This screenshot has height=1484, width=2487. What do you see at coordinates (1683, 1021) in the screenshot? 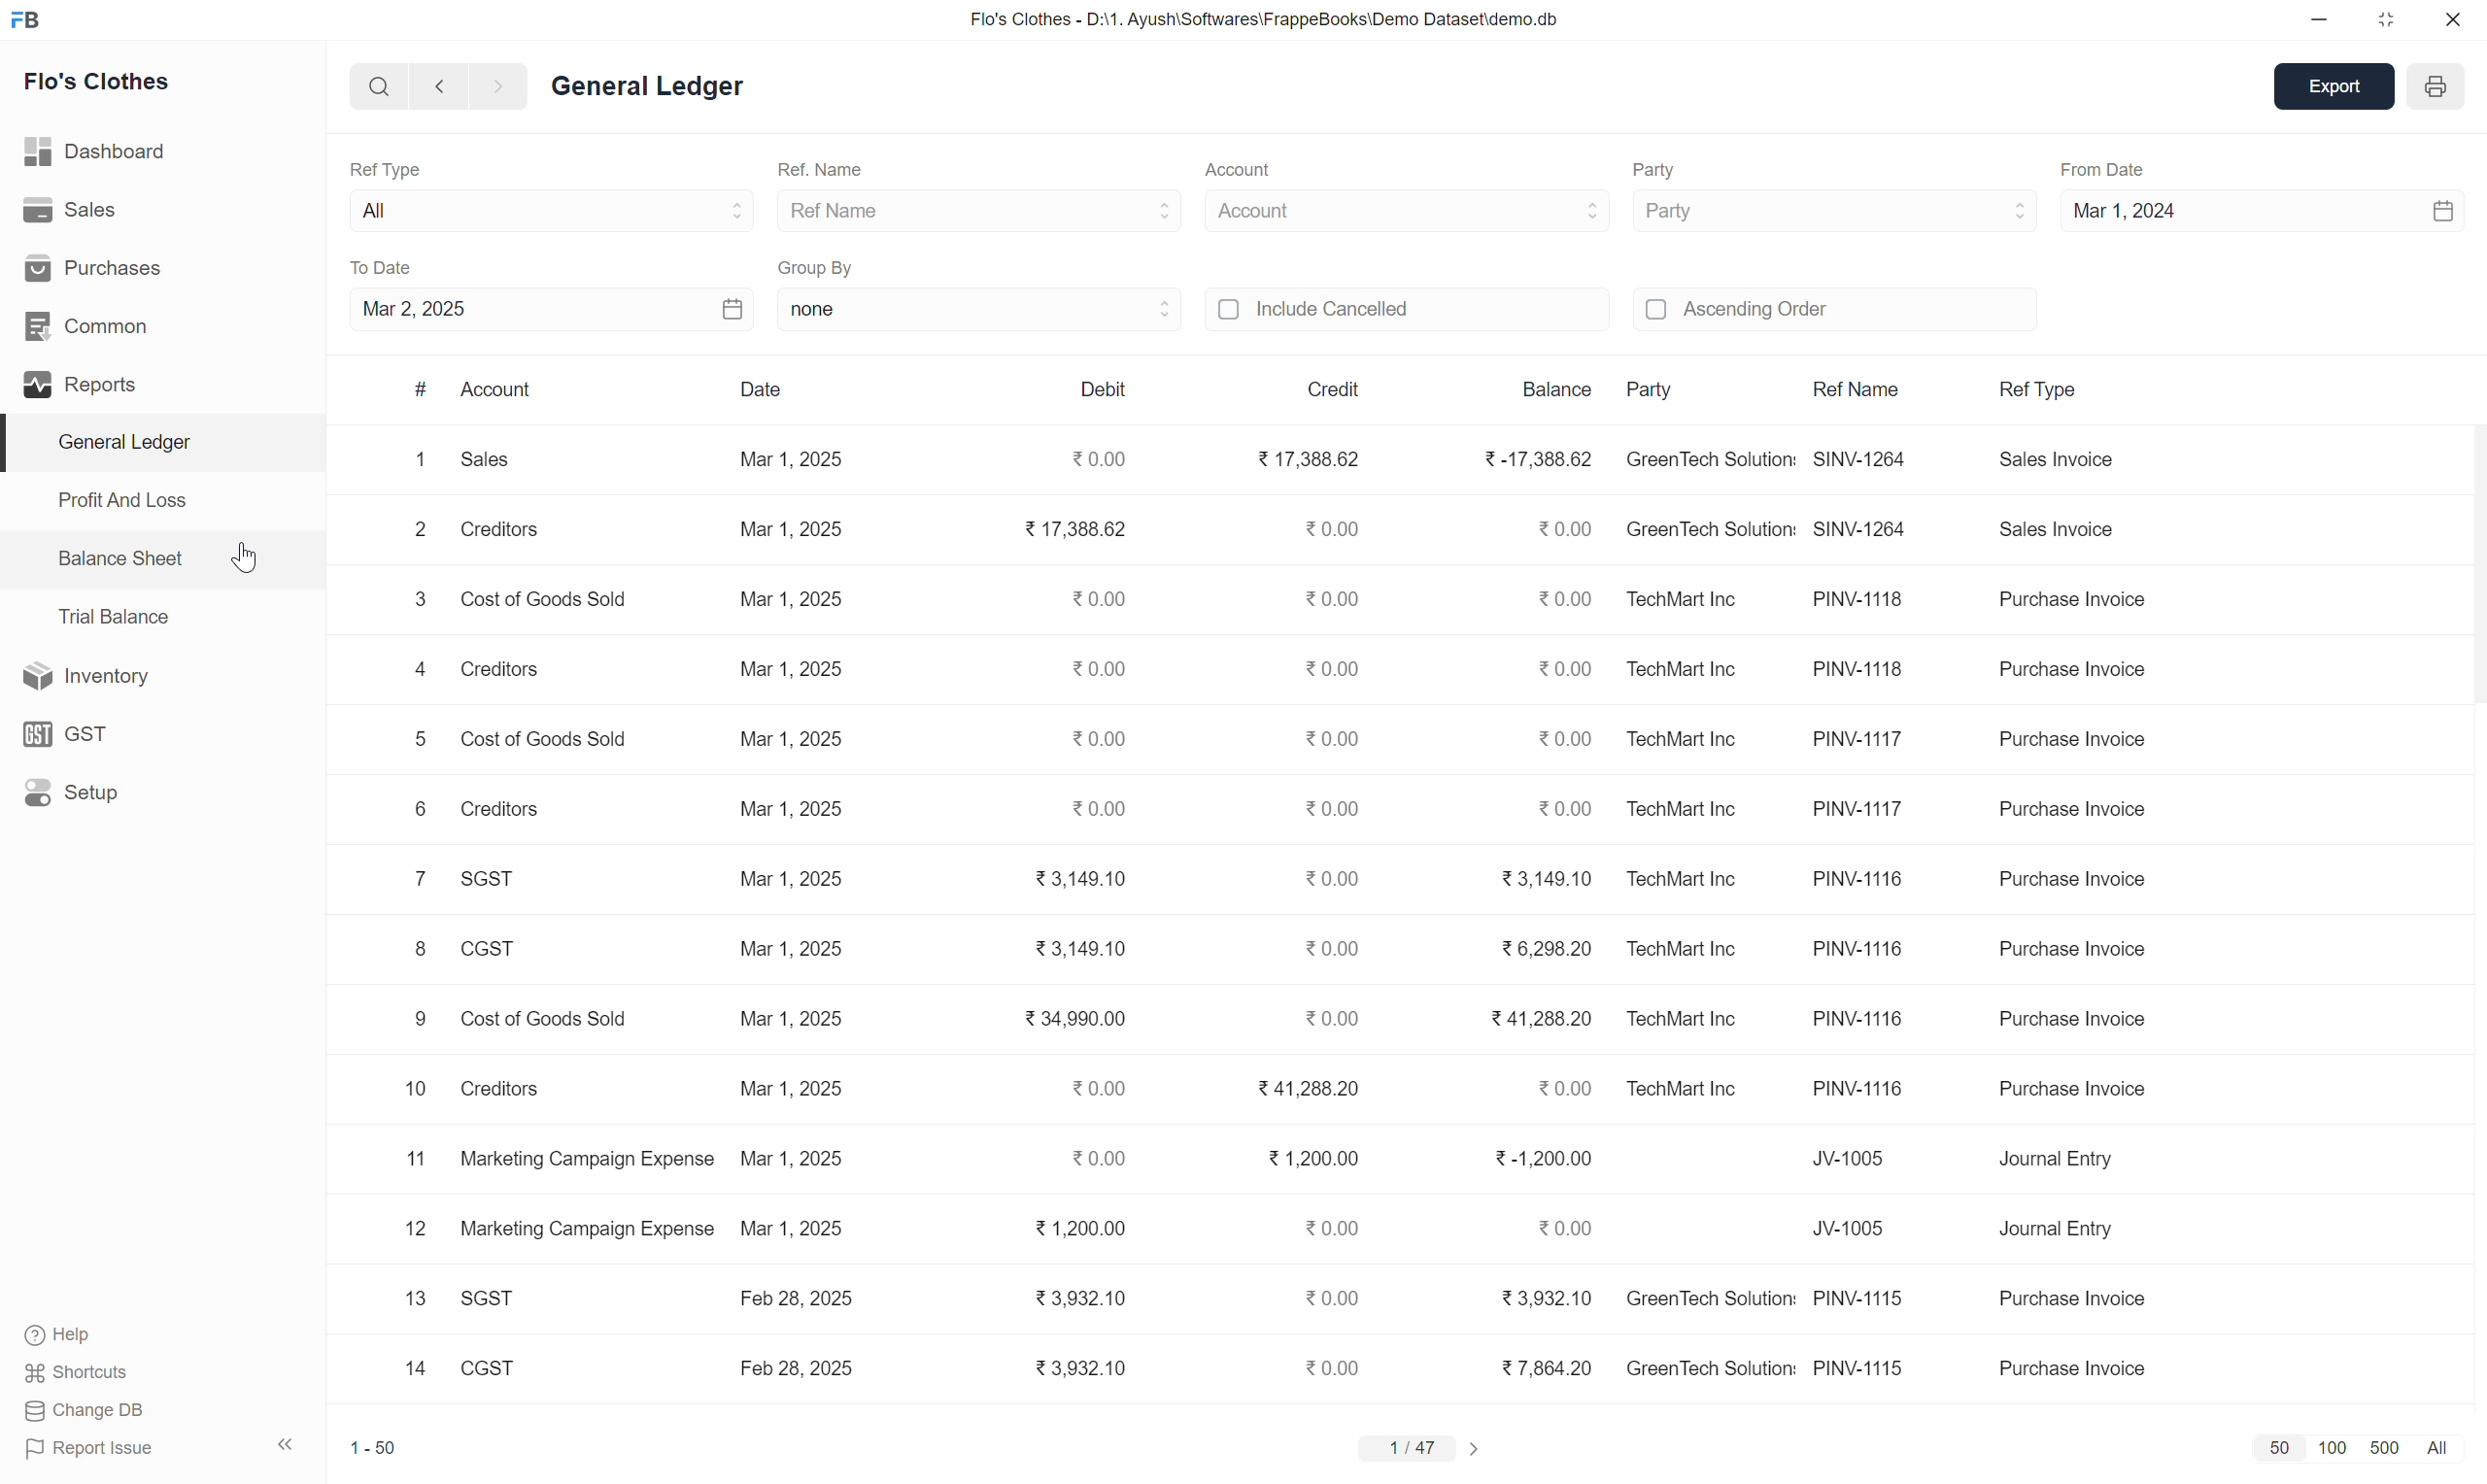
I see `TechMart Inc` at bounding box center [1683, 1021].